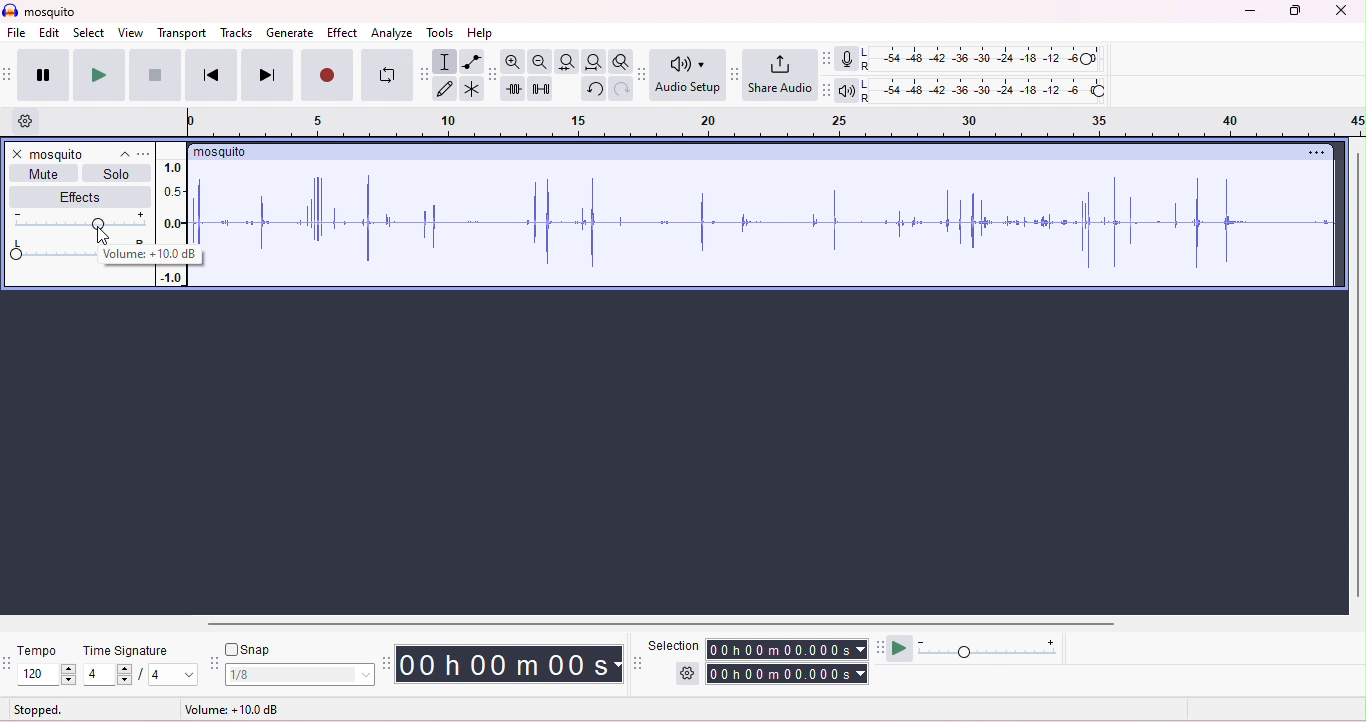  I want to click on selection time, so click(787, 650).